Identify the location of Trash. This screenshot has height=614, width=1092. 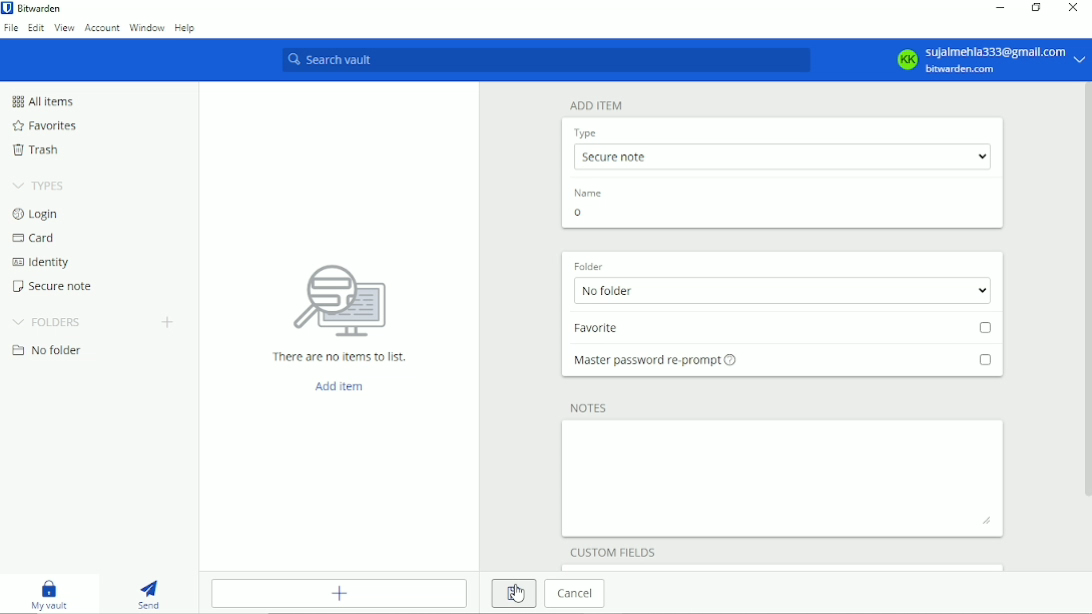
(35, 149).